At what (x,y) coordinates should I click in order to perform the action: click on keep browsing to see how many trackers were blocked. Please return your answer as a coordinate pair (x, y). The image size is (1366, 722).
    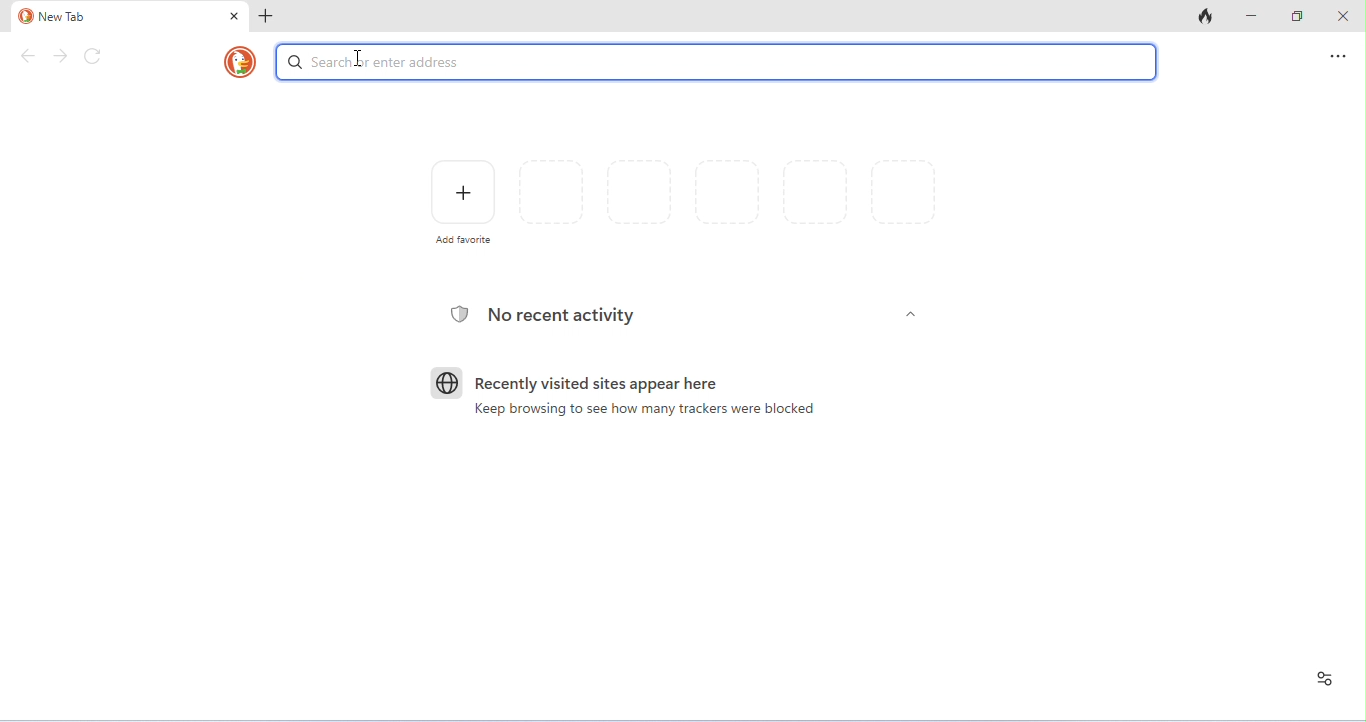
    Looking at the image, I should click on (645, 411).